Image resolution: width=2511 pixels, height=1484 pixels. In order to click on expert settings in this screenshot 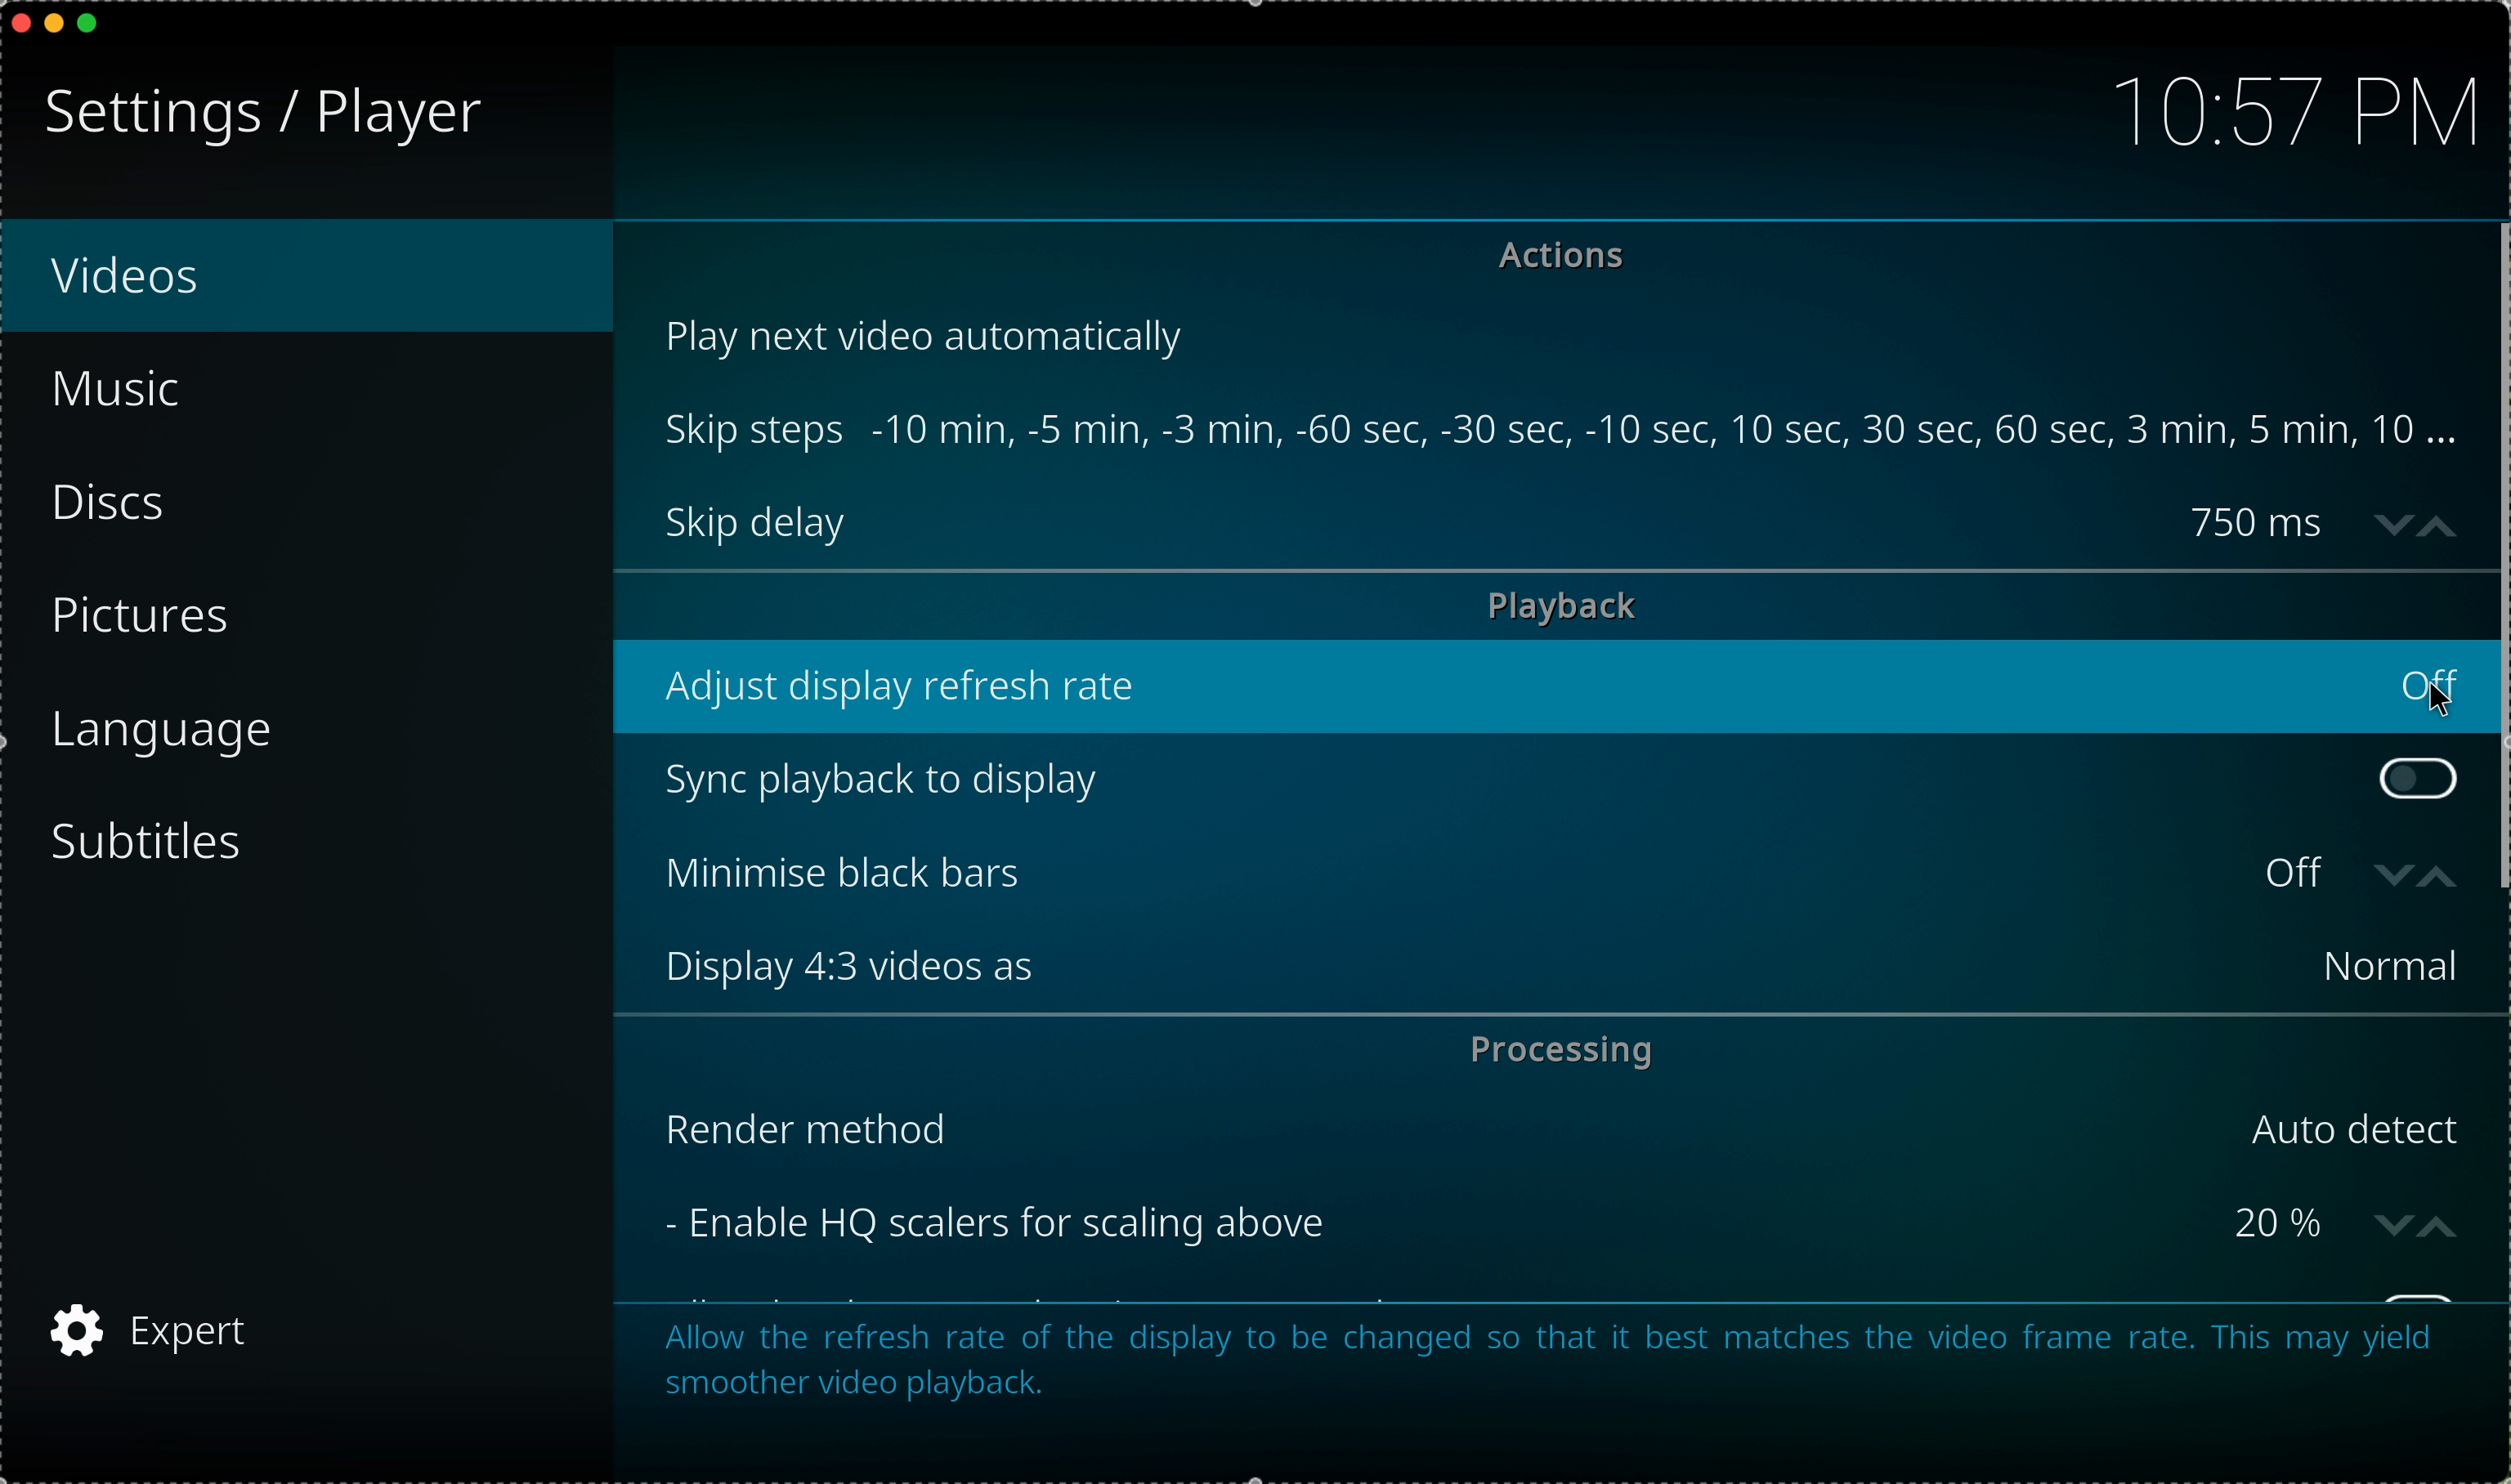, I will do `click(155, 1327)`.